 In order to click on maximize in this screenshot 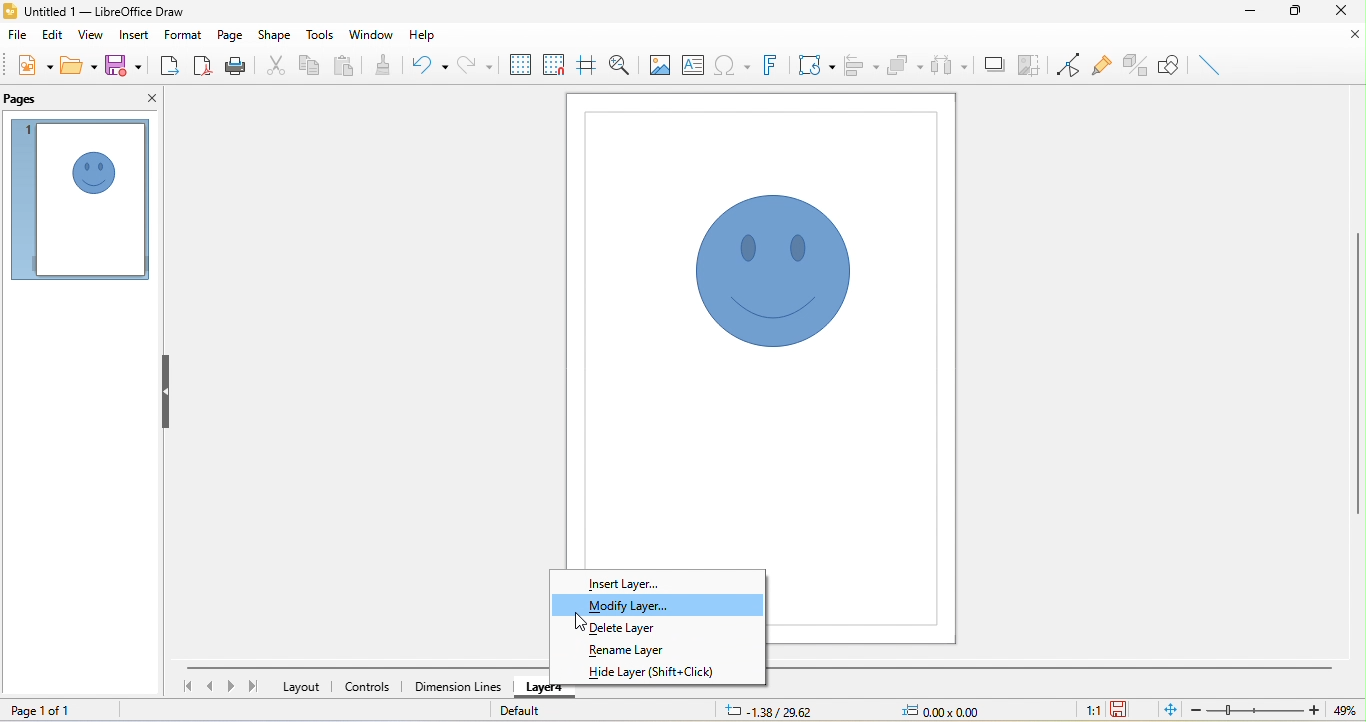, I will do `click(1294, 14)`.